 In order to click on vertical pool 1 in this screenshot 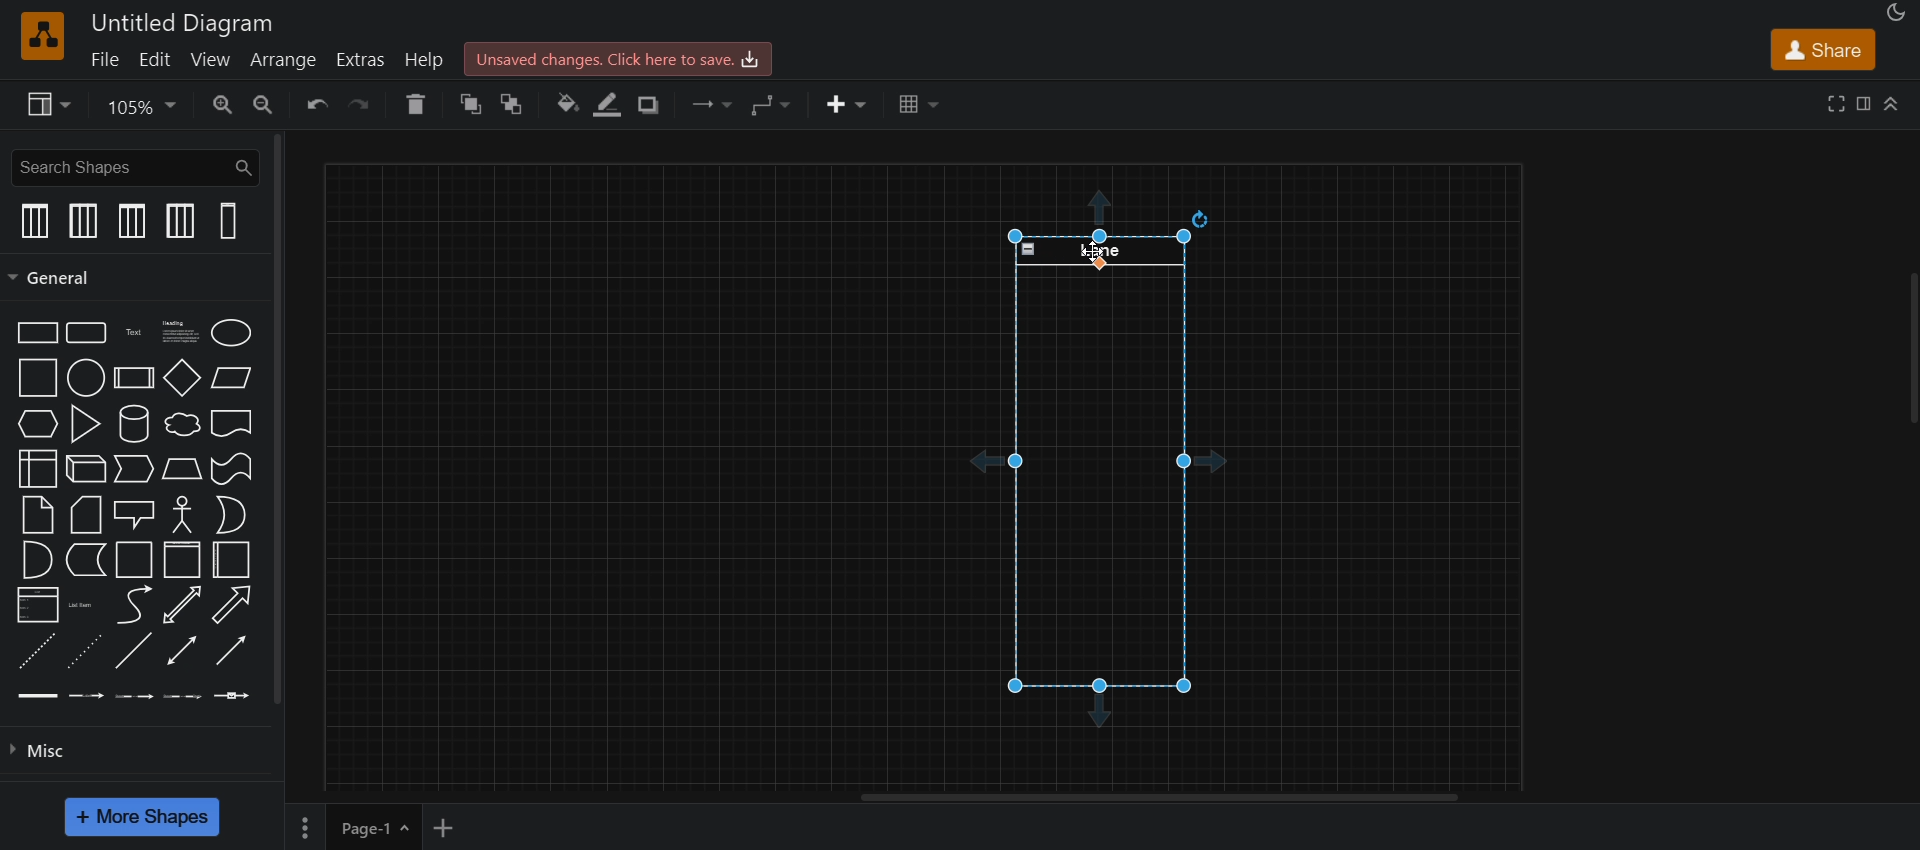, I will do `click(133, 220)`.